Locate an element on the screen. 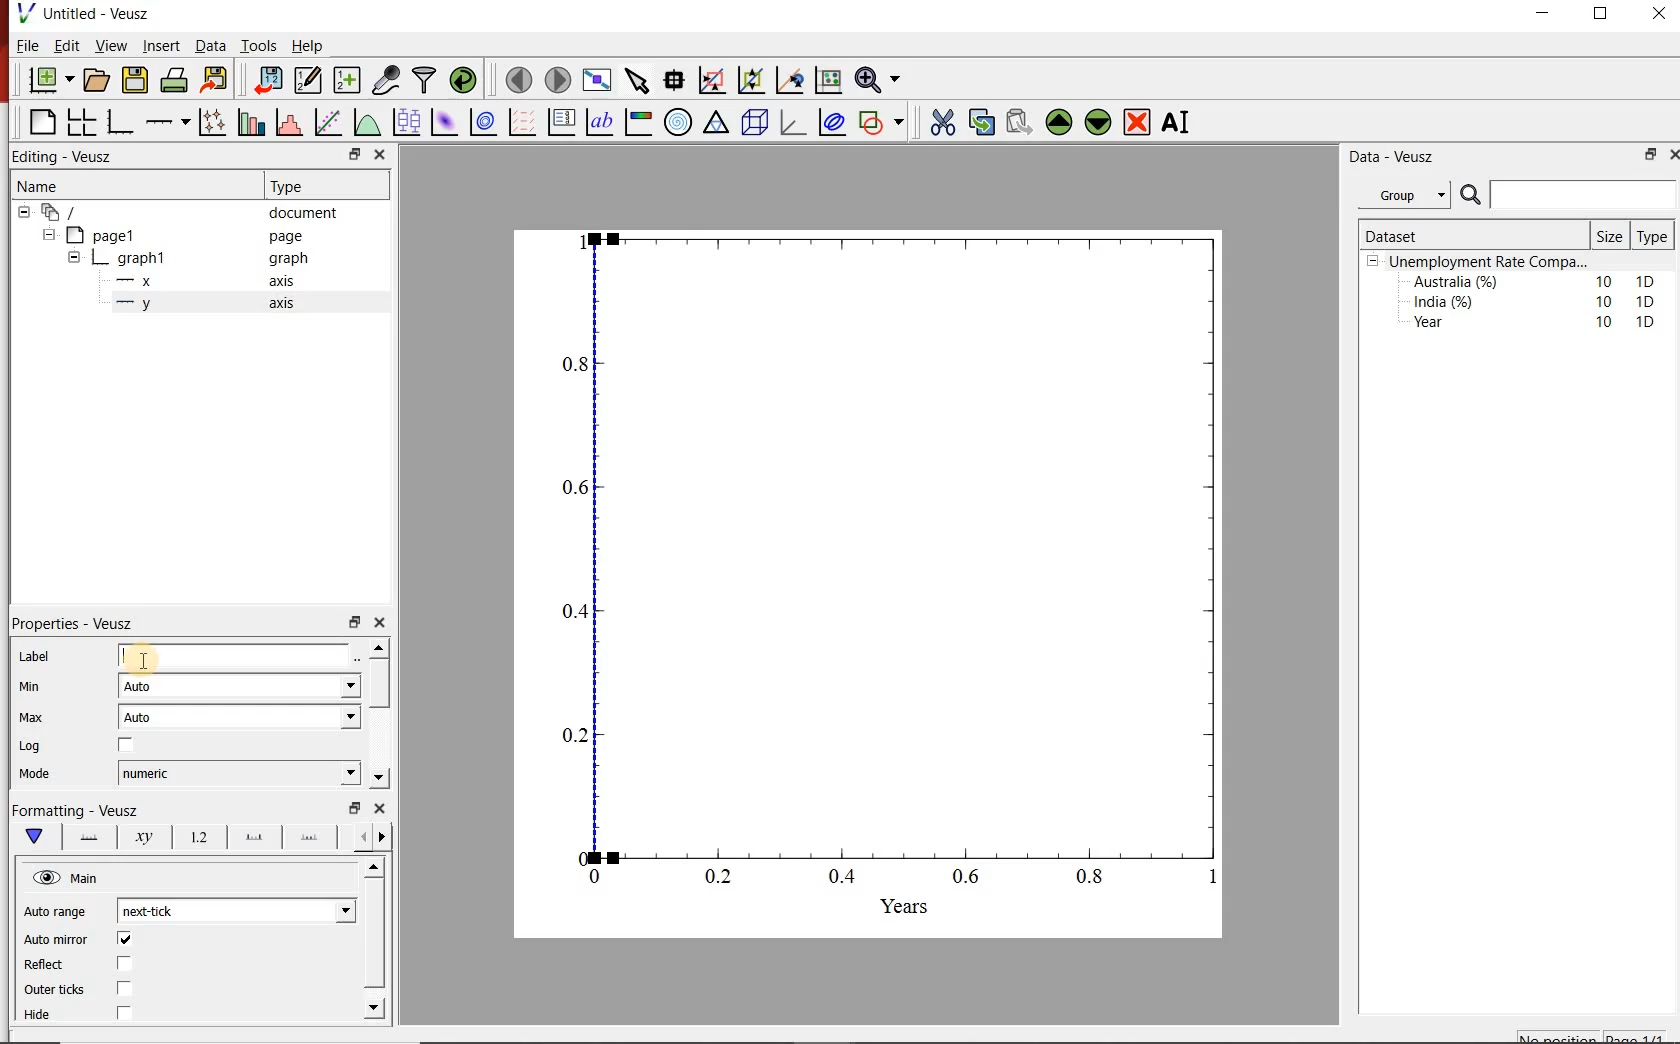 Image resolution: width=1680 pixels, height=1044 pixels. minimise is located at coordinates (357, 154).